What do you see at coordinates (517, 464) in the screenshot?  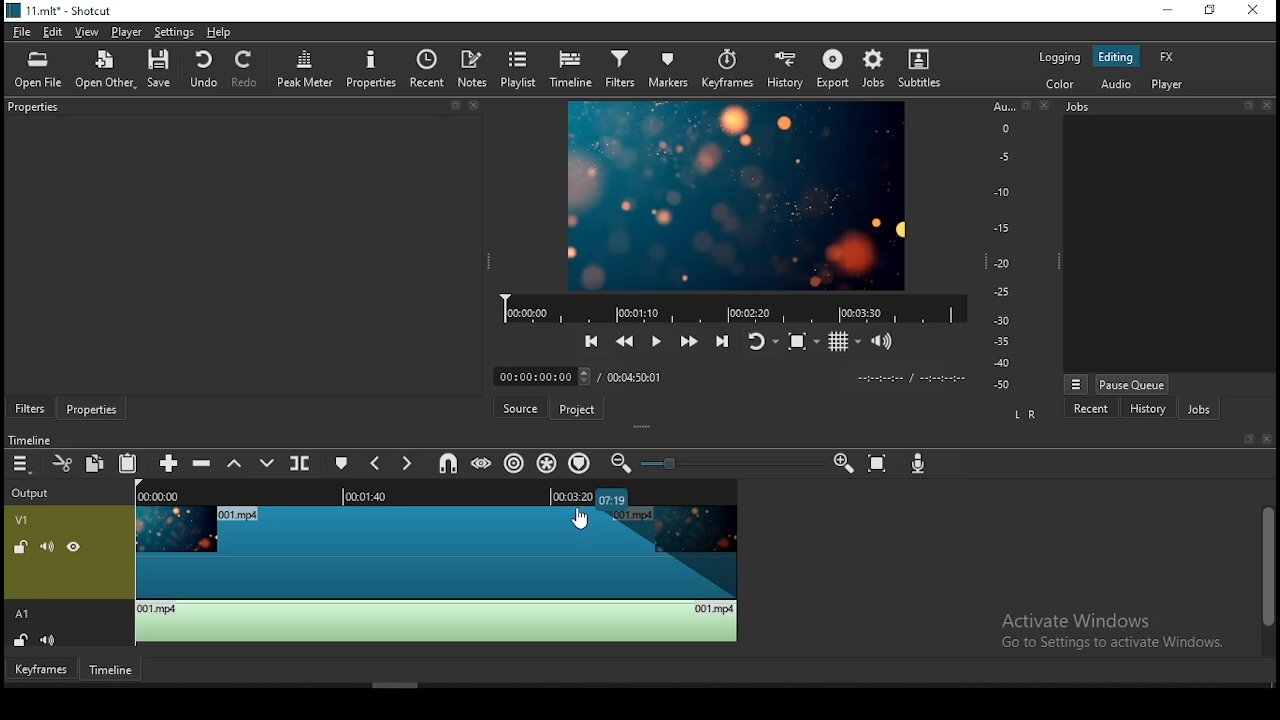 I see `ripple` at bounding box center [517, 464].